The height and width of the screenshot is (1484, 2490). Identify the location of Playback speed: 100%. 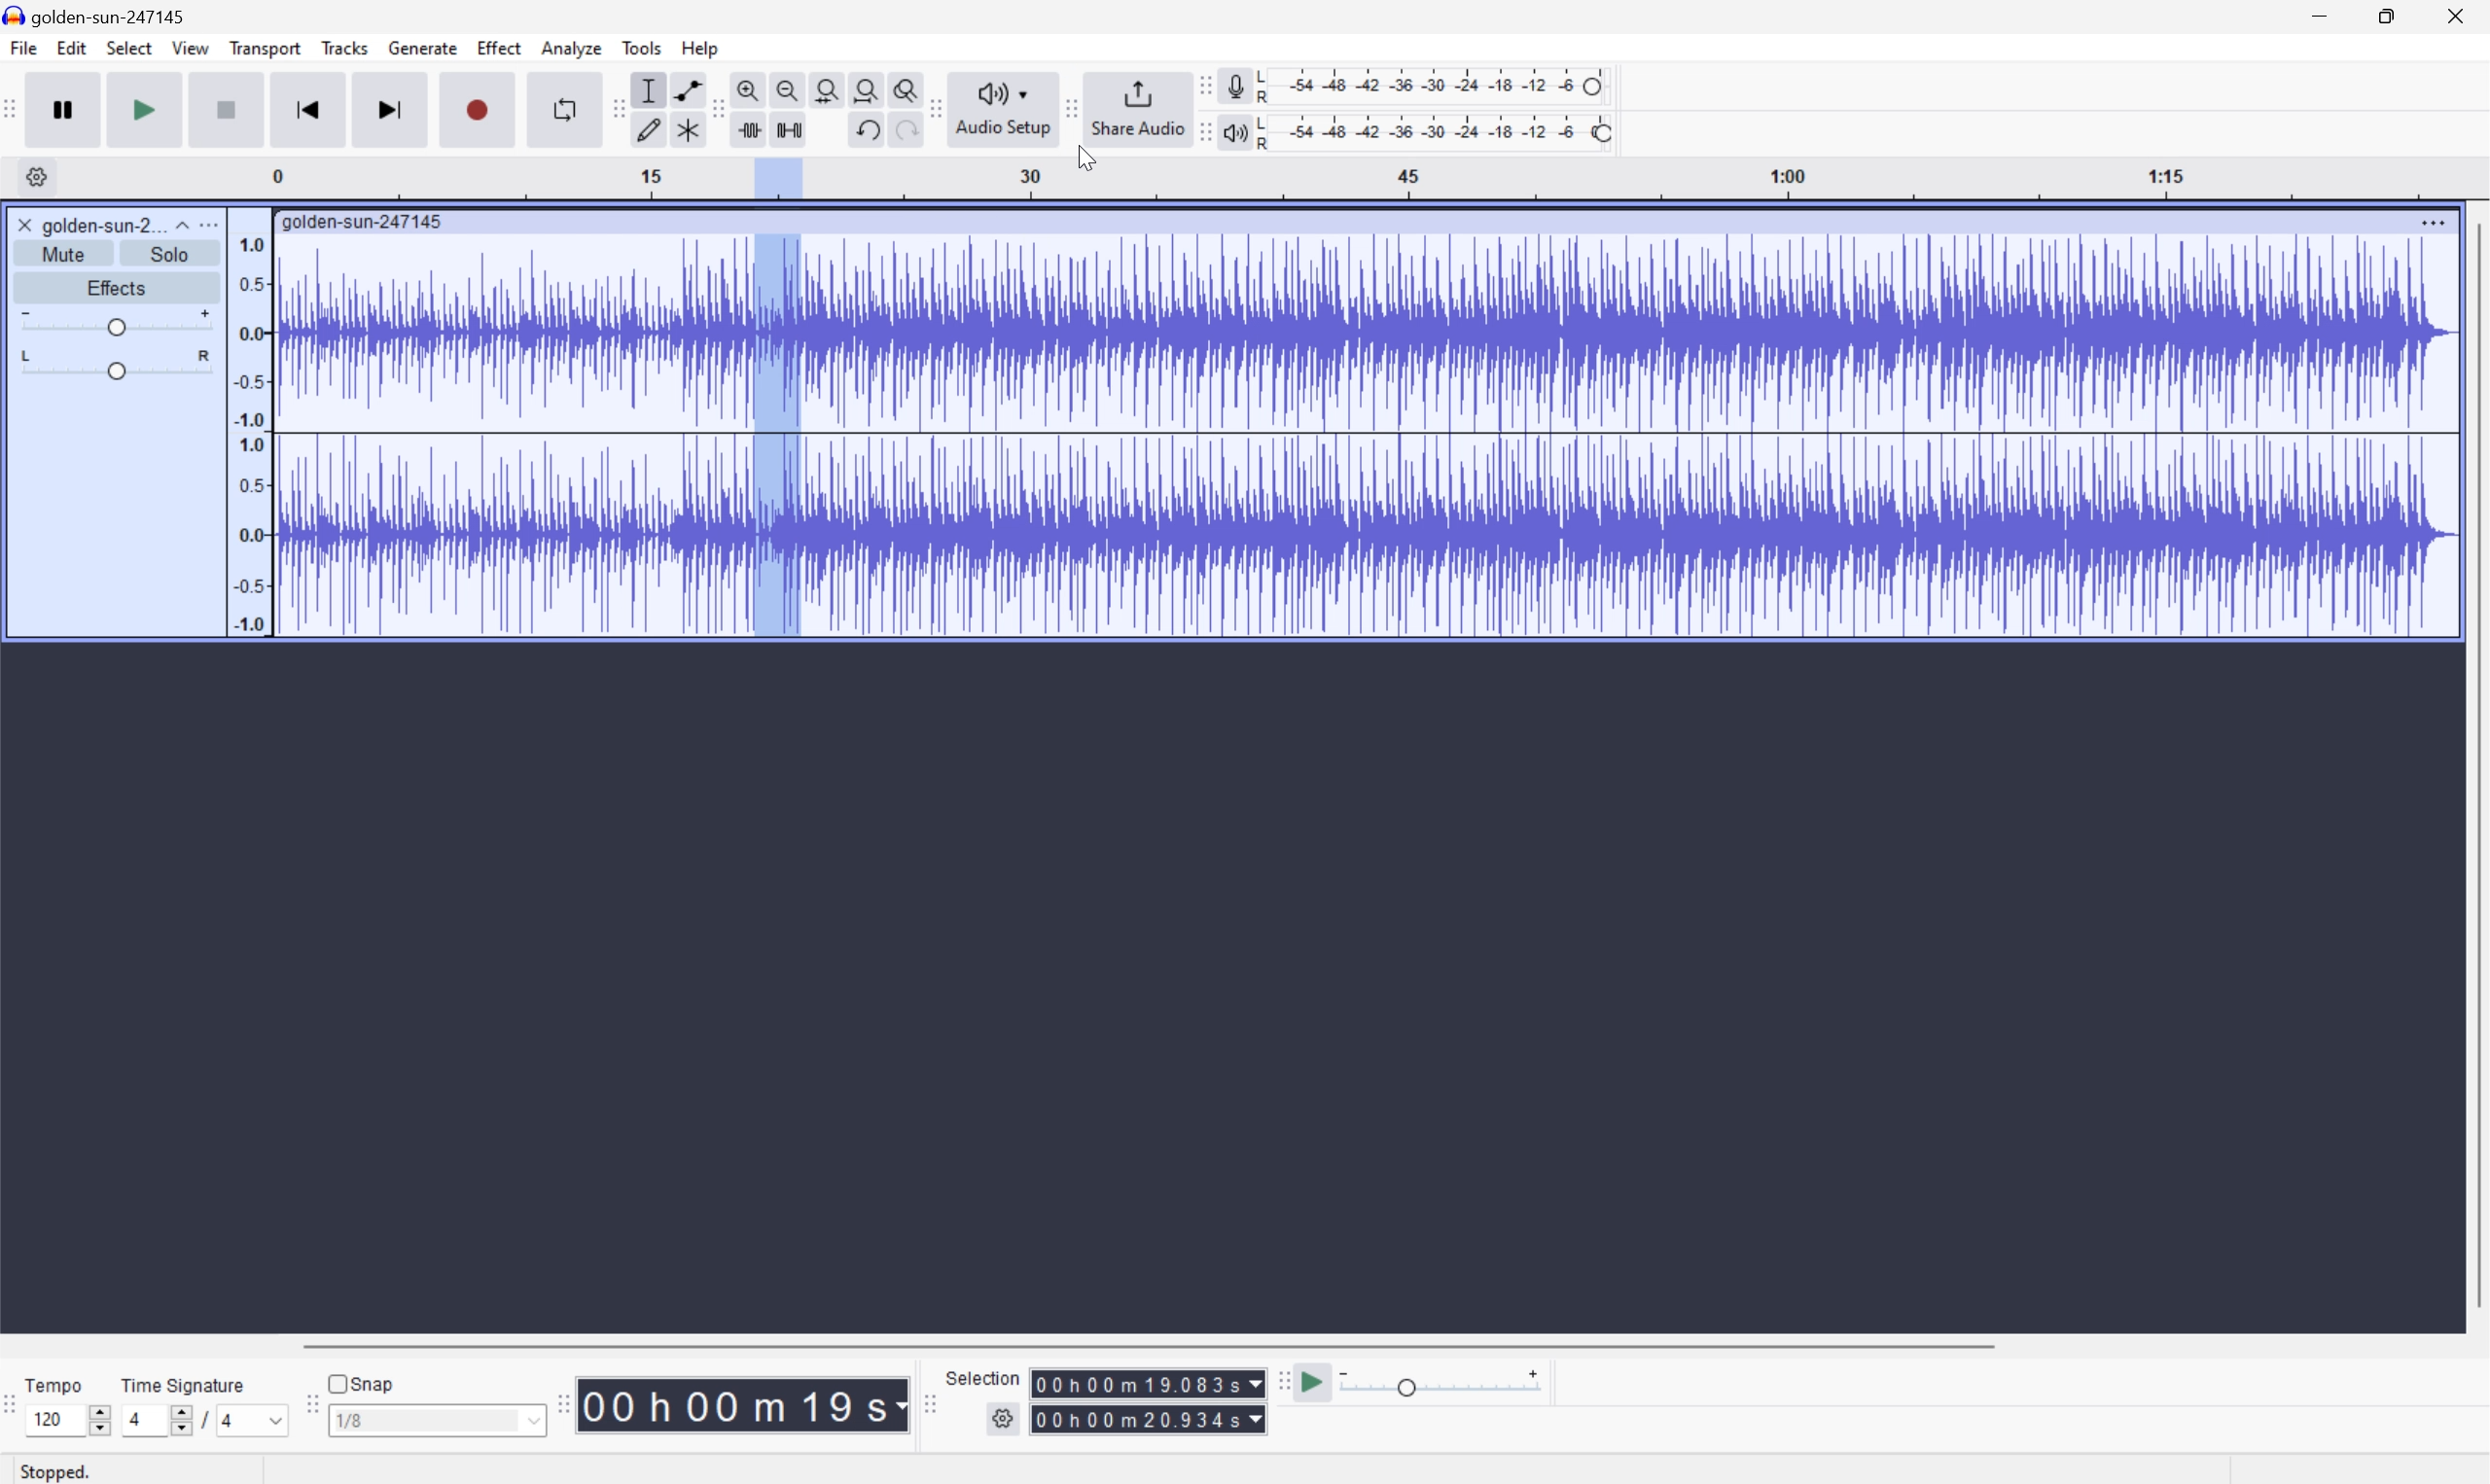
(1438, 129).